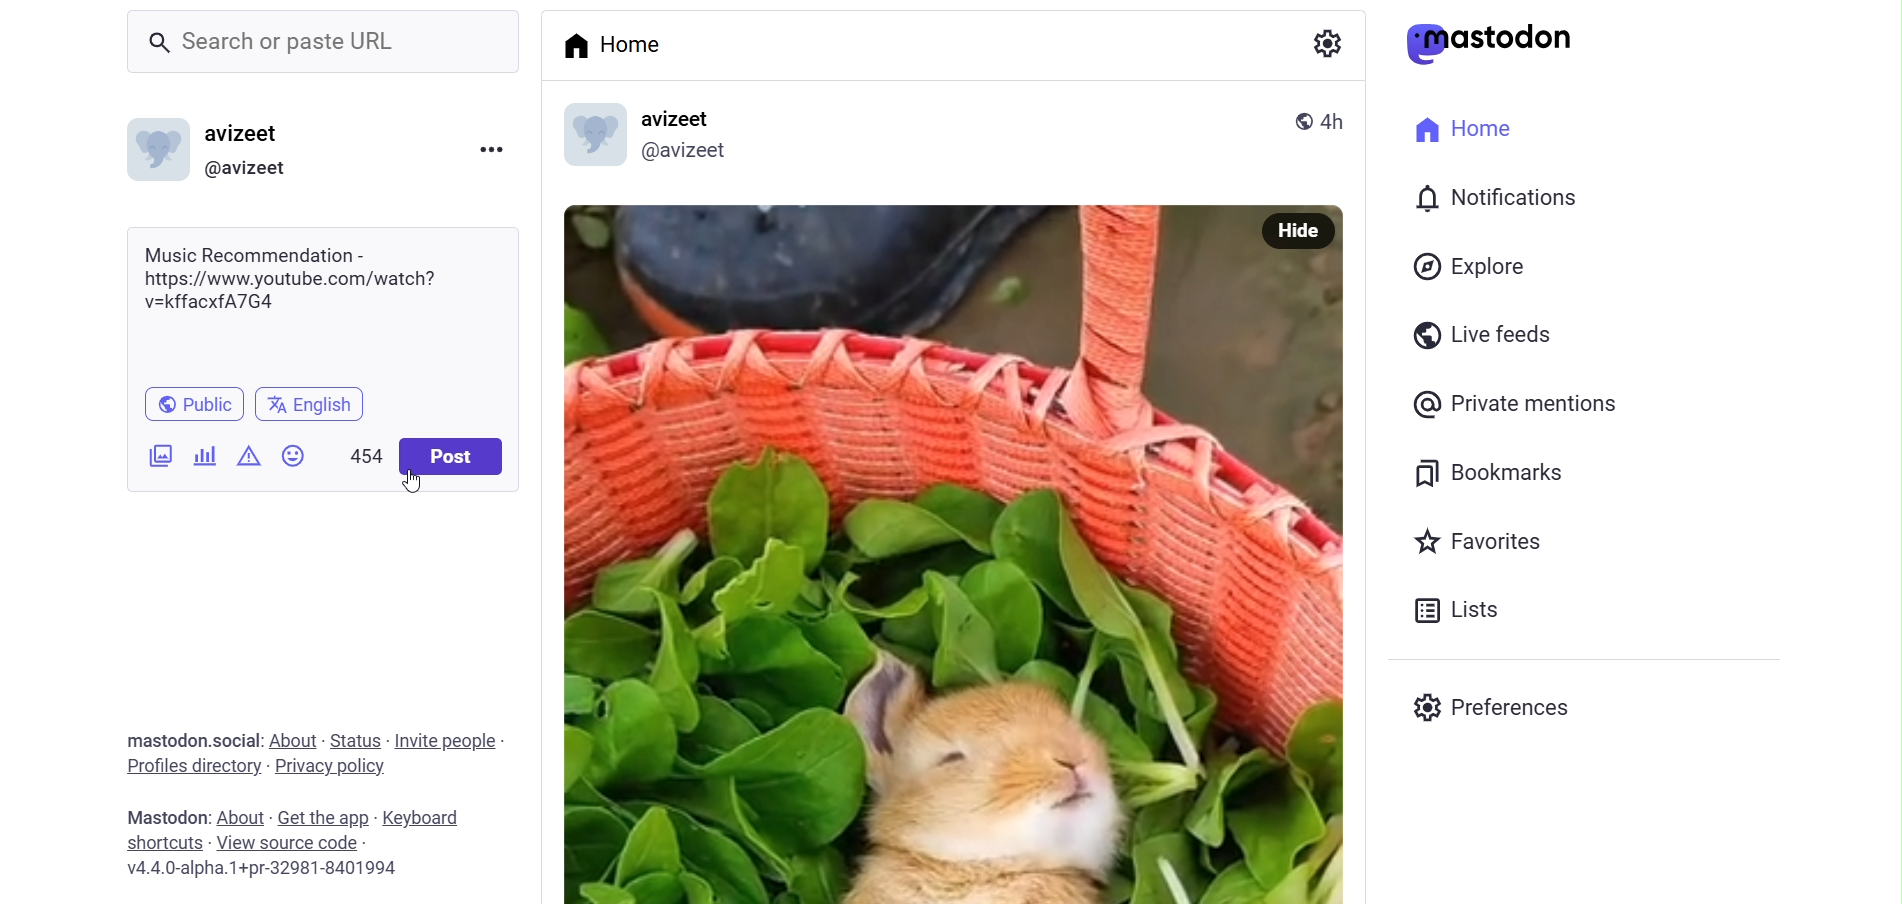  I want to click on Preferenes, so click(1495, 709).